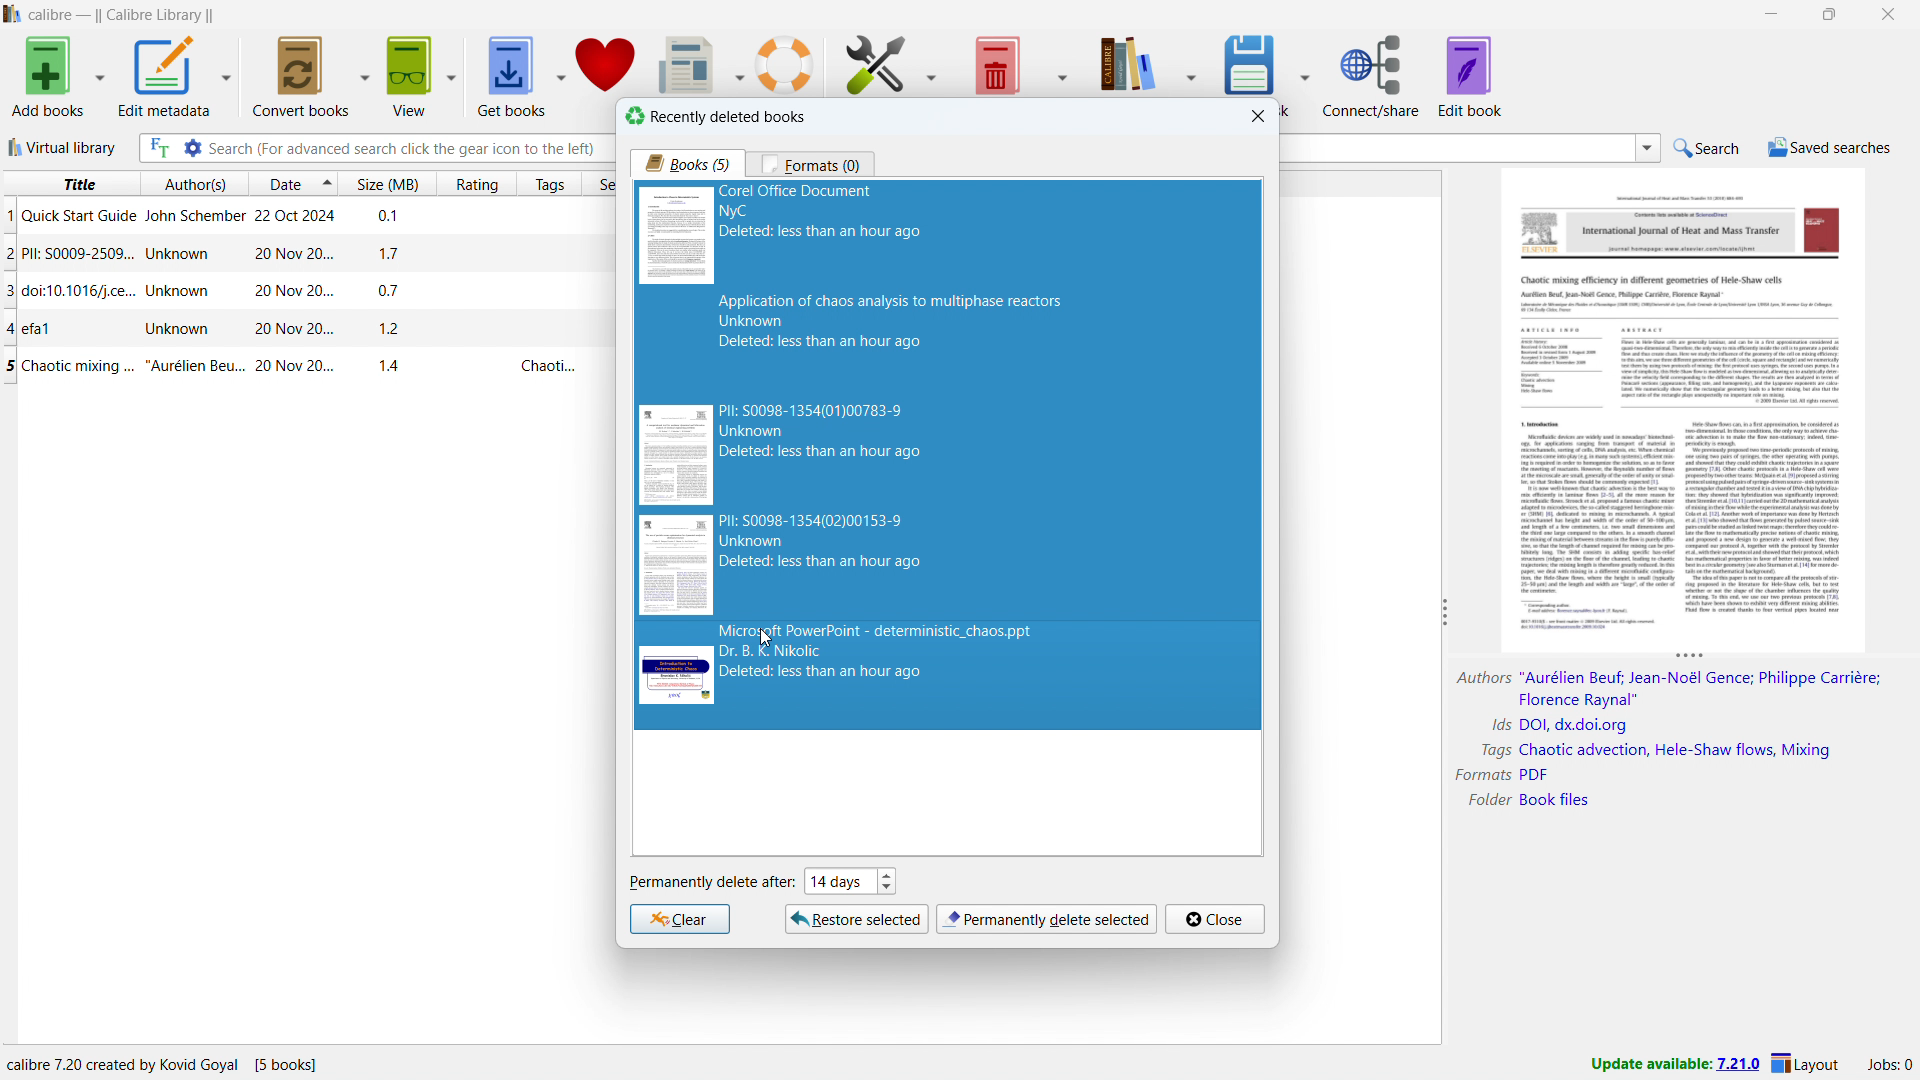 The height and width of the screenshot is (1080, 1920). I want to click on formats, so click(811, 164).